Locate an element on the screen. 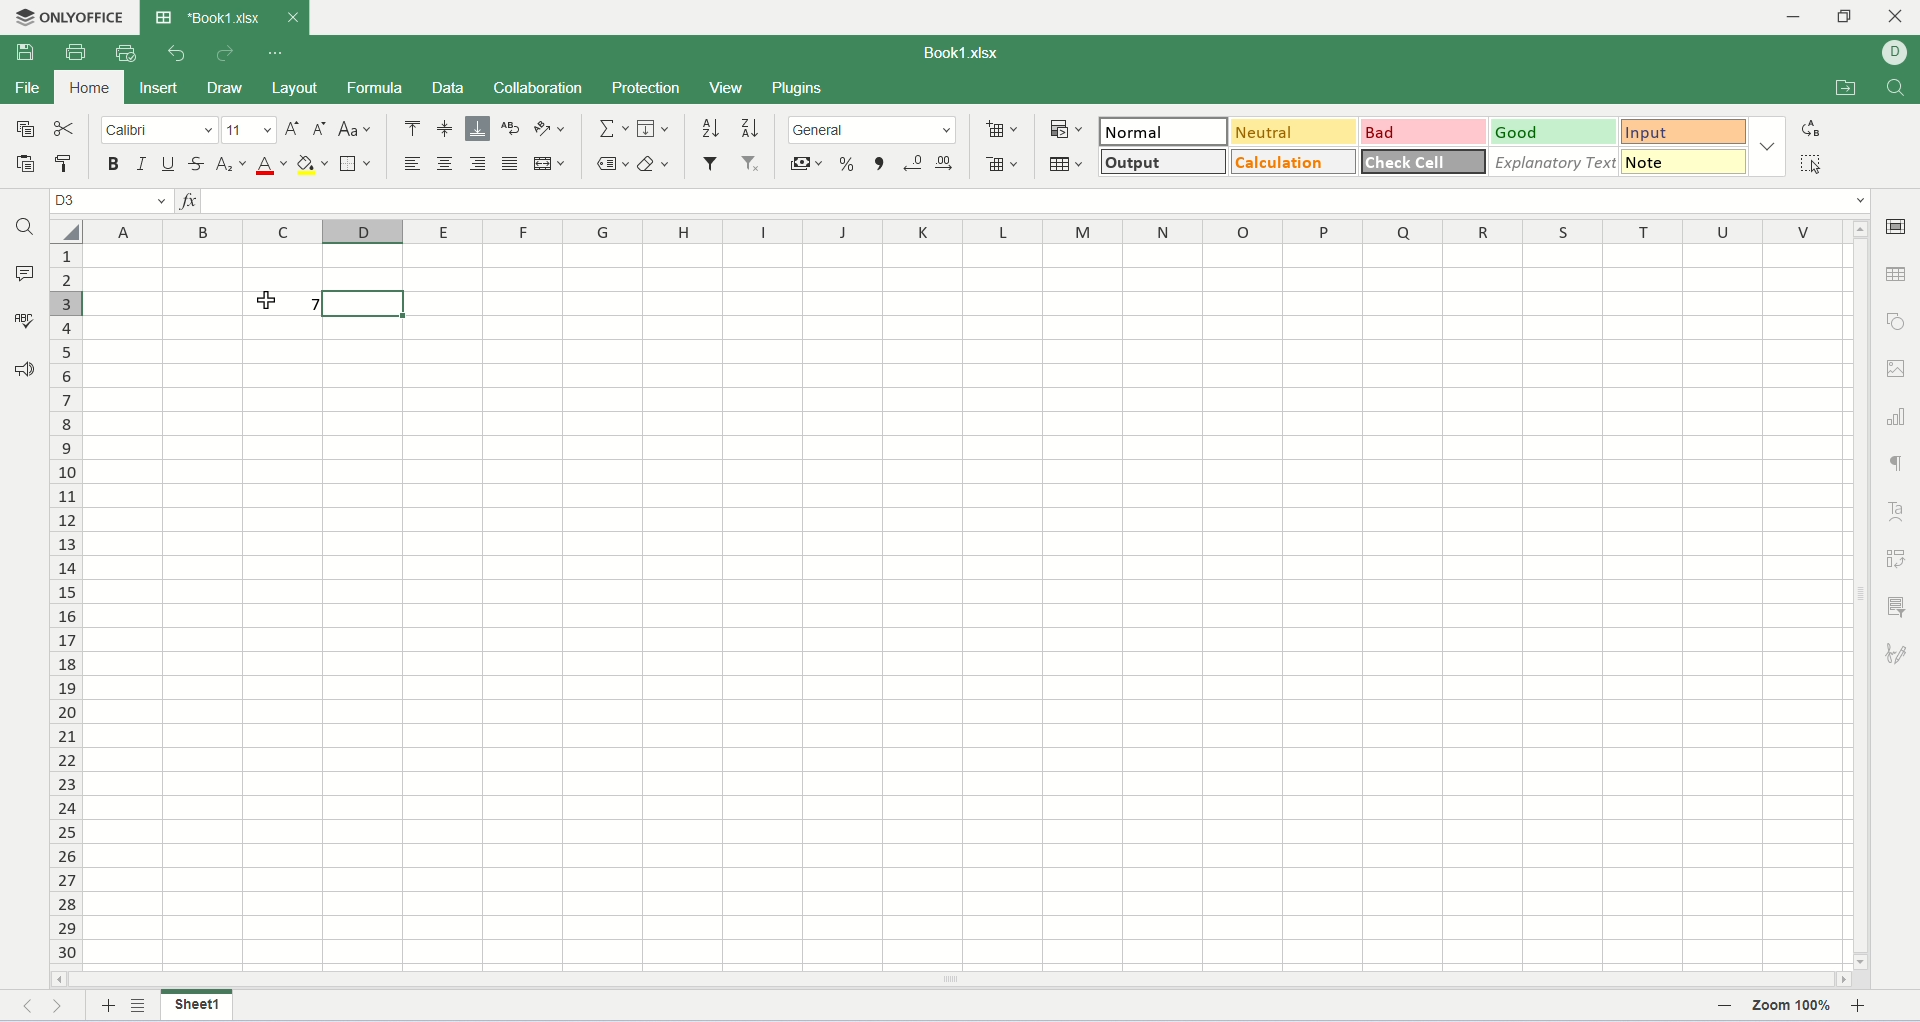  close is located at coordinates (293, 18).